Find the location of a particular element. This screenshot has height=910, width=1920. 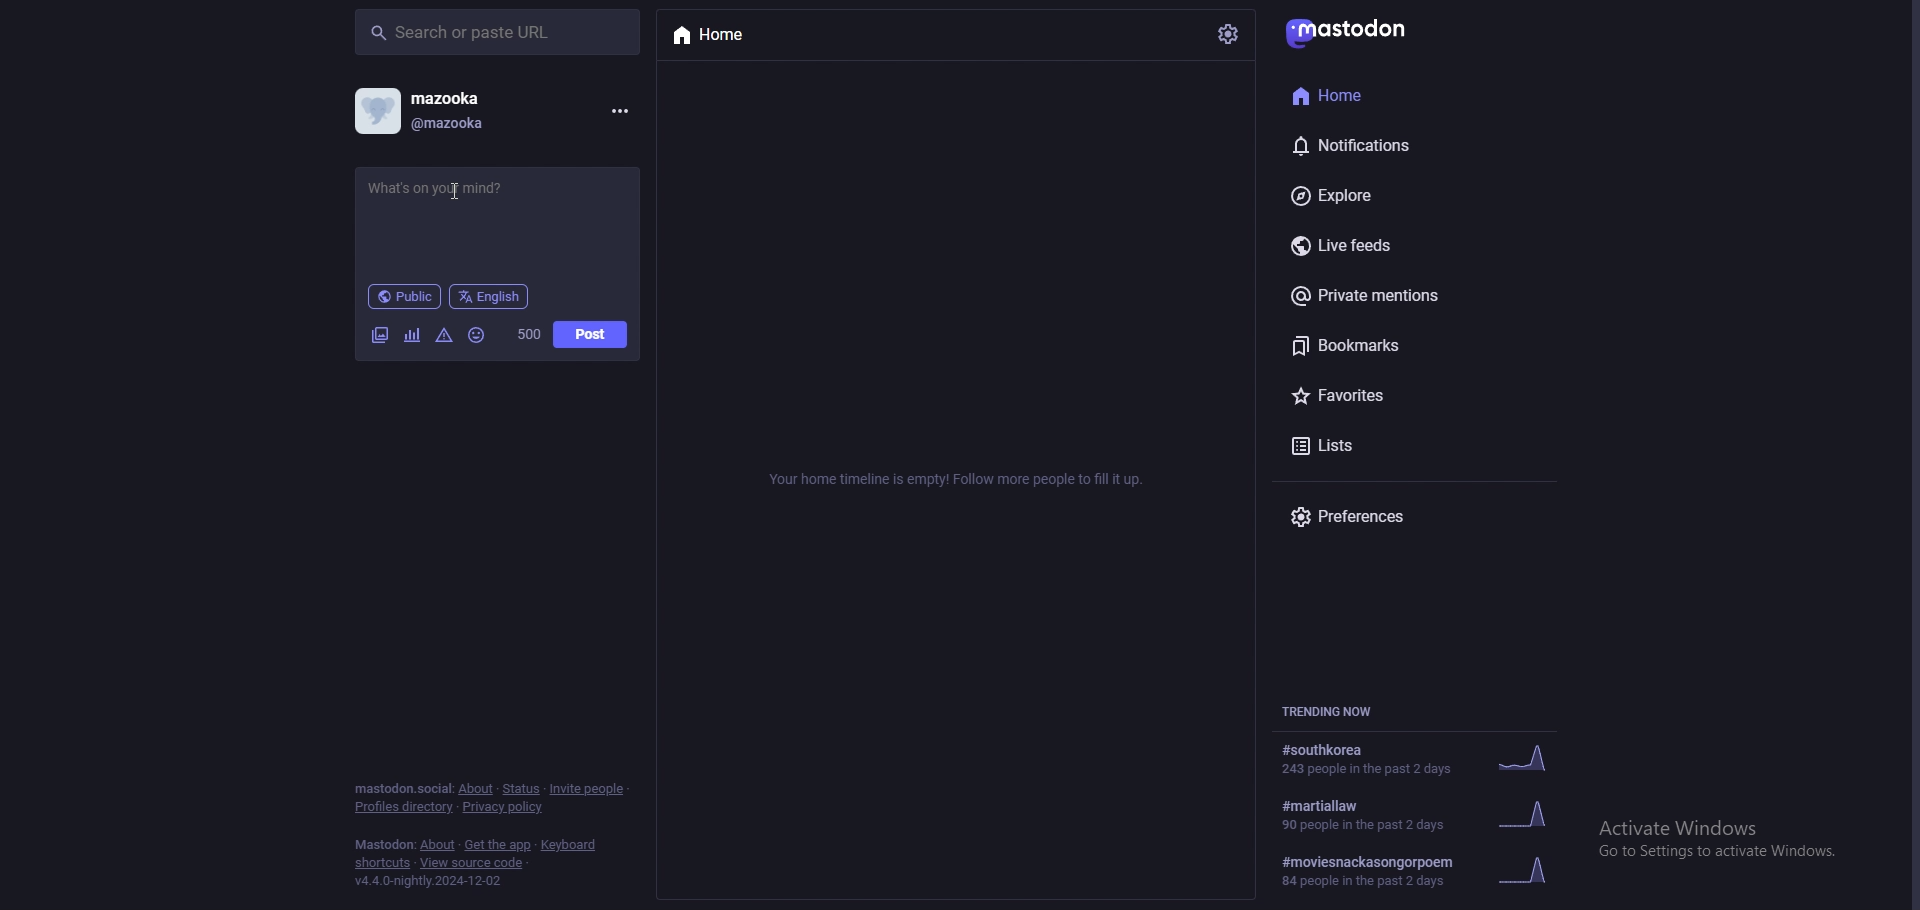

profiles directory is located at coordinates (405, 807).